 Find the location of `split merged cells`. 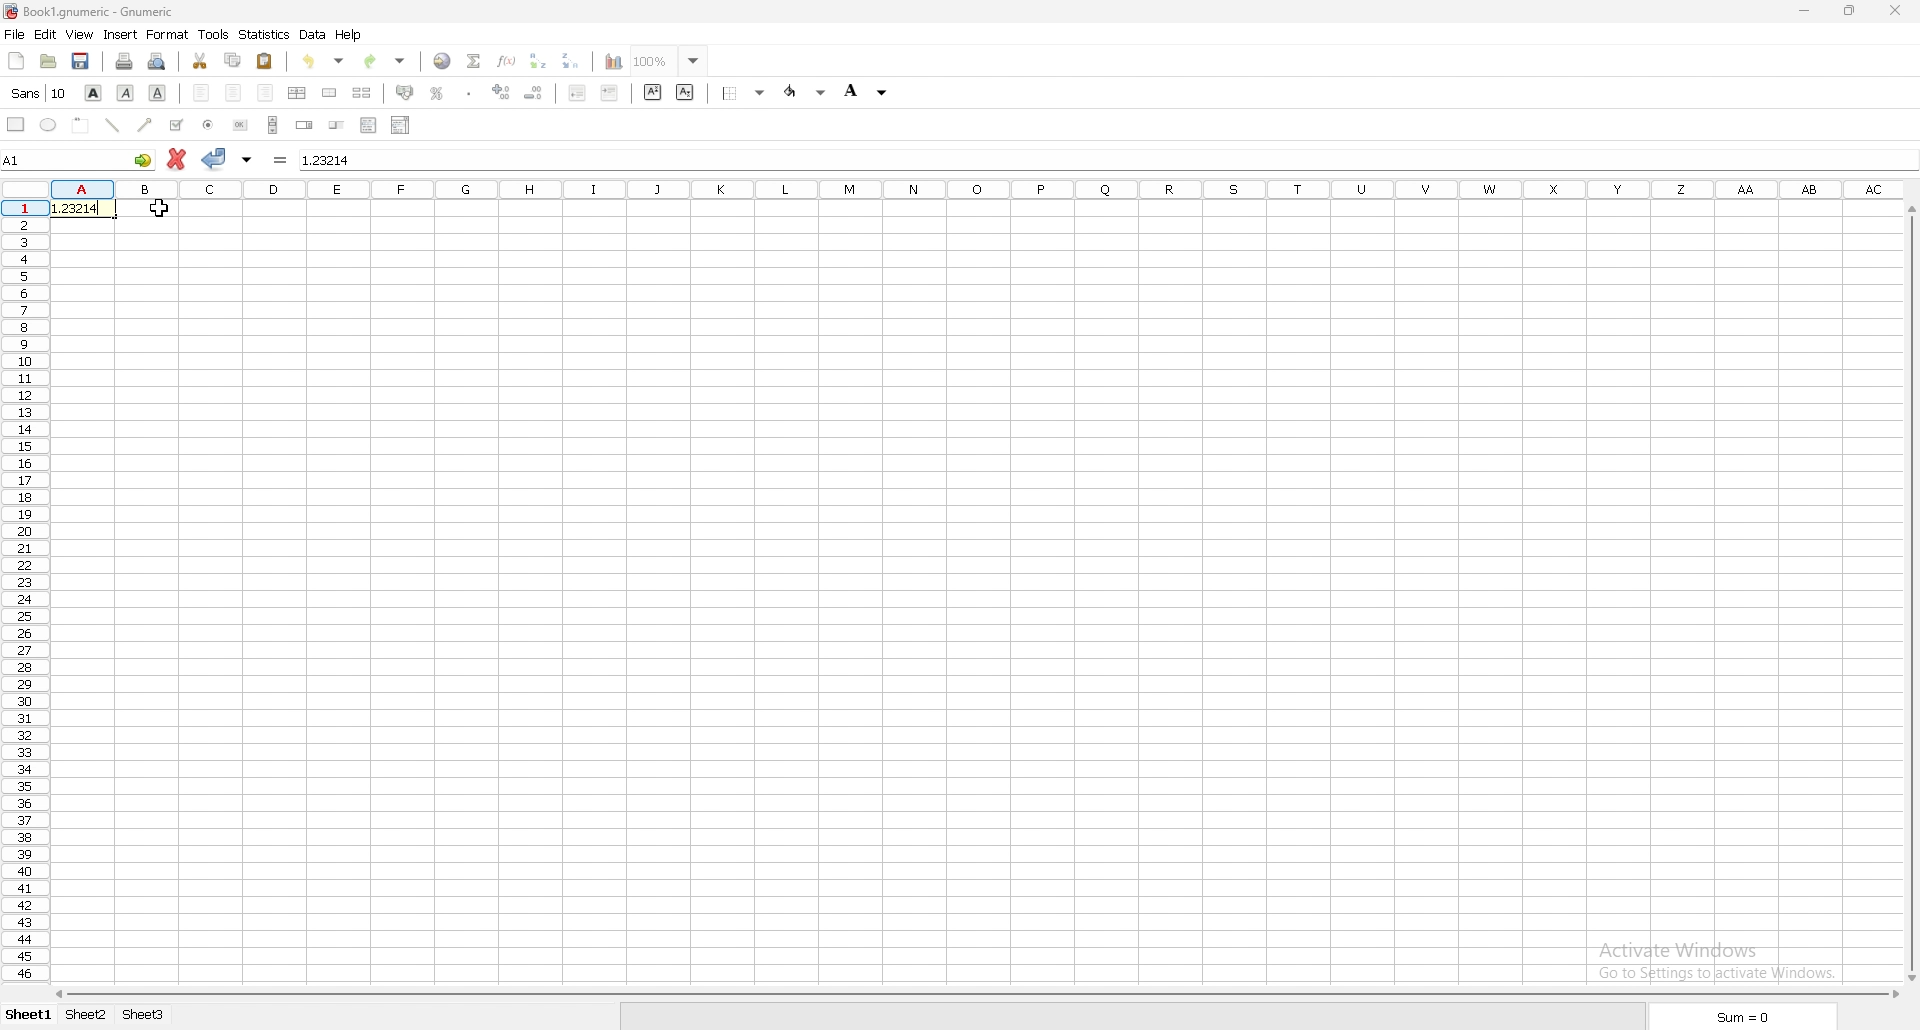

split merged cells is located at coordinates (361, 93).